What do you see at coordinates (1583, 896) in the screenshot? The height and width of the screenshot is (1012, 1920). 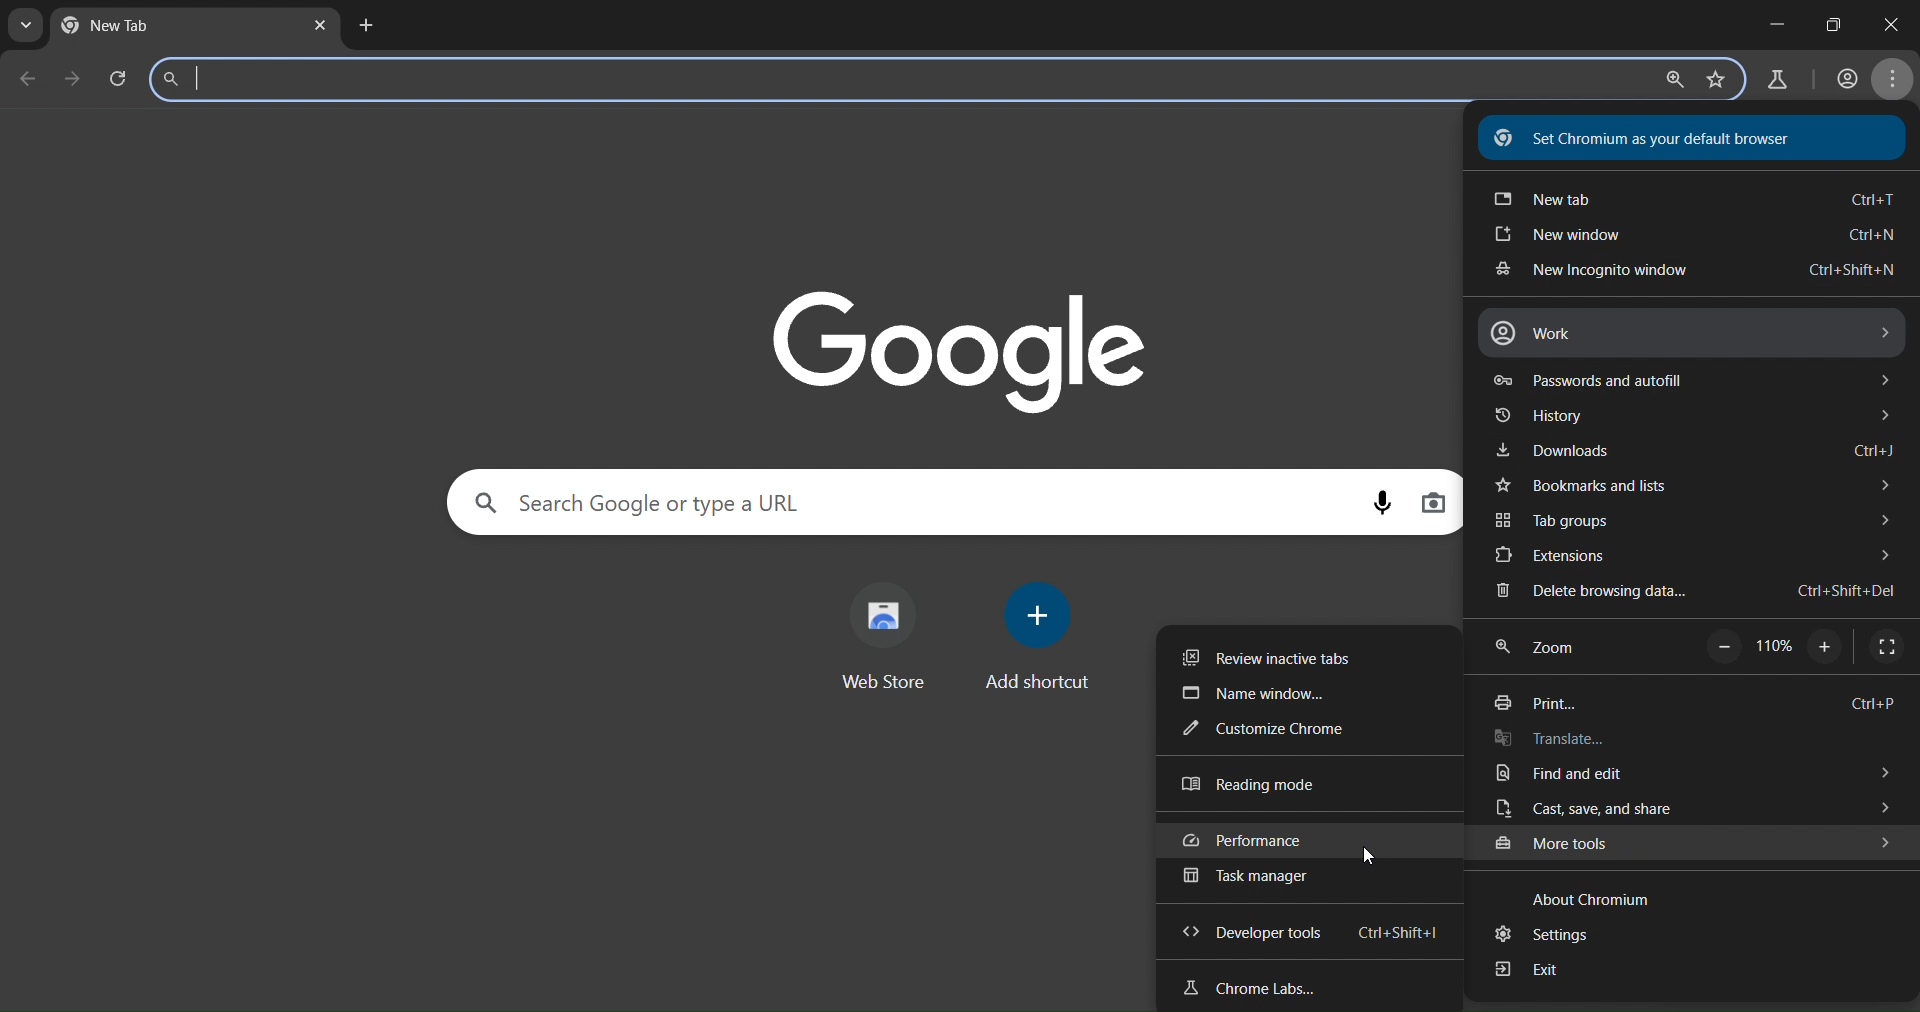 I see `about chromium` at bounding box center [1583, 896].